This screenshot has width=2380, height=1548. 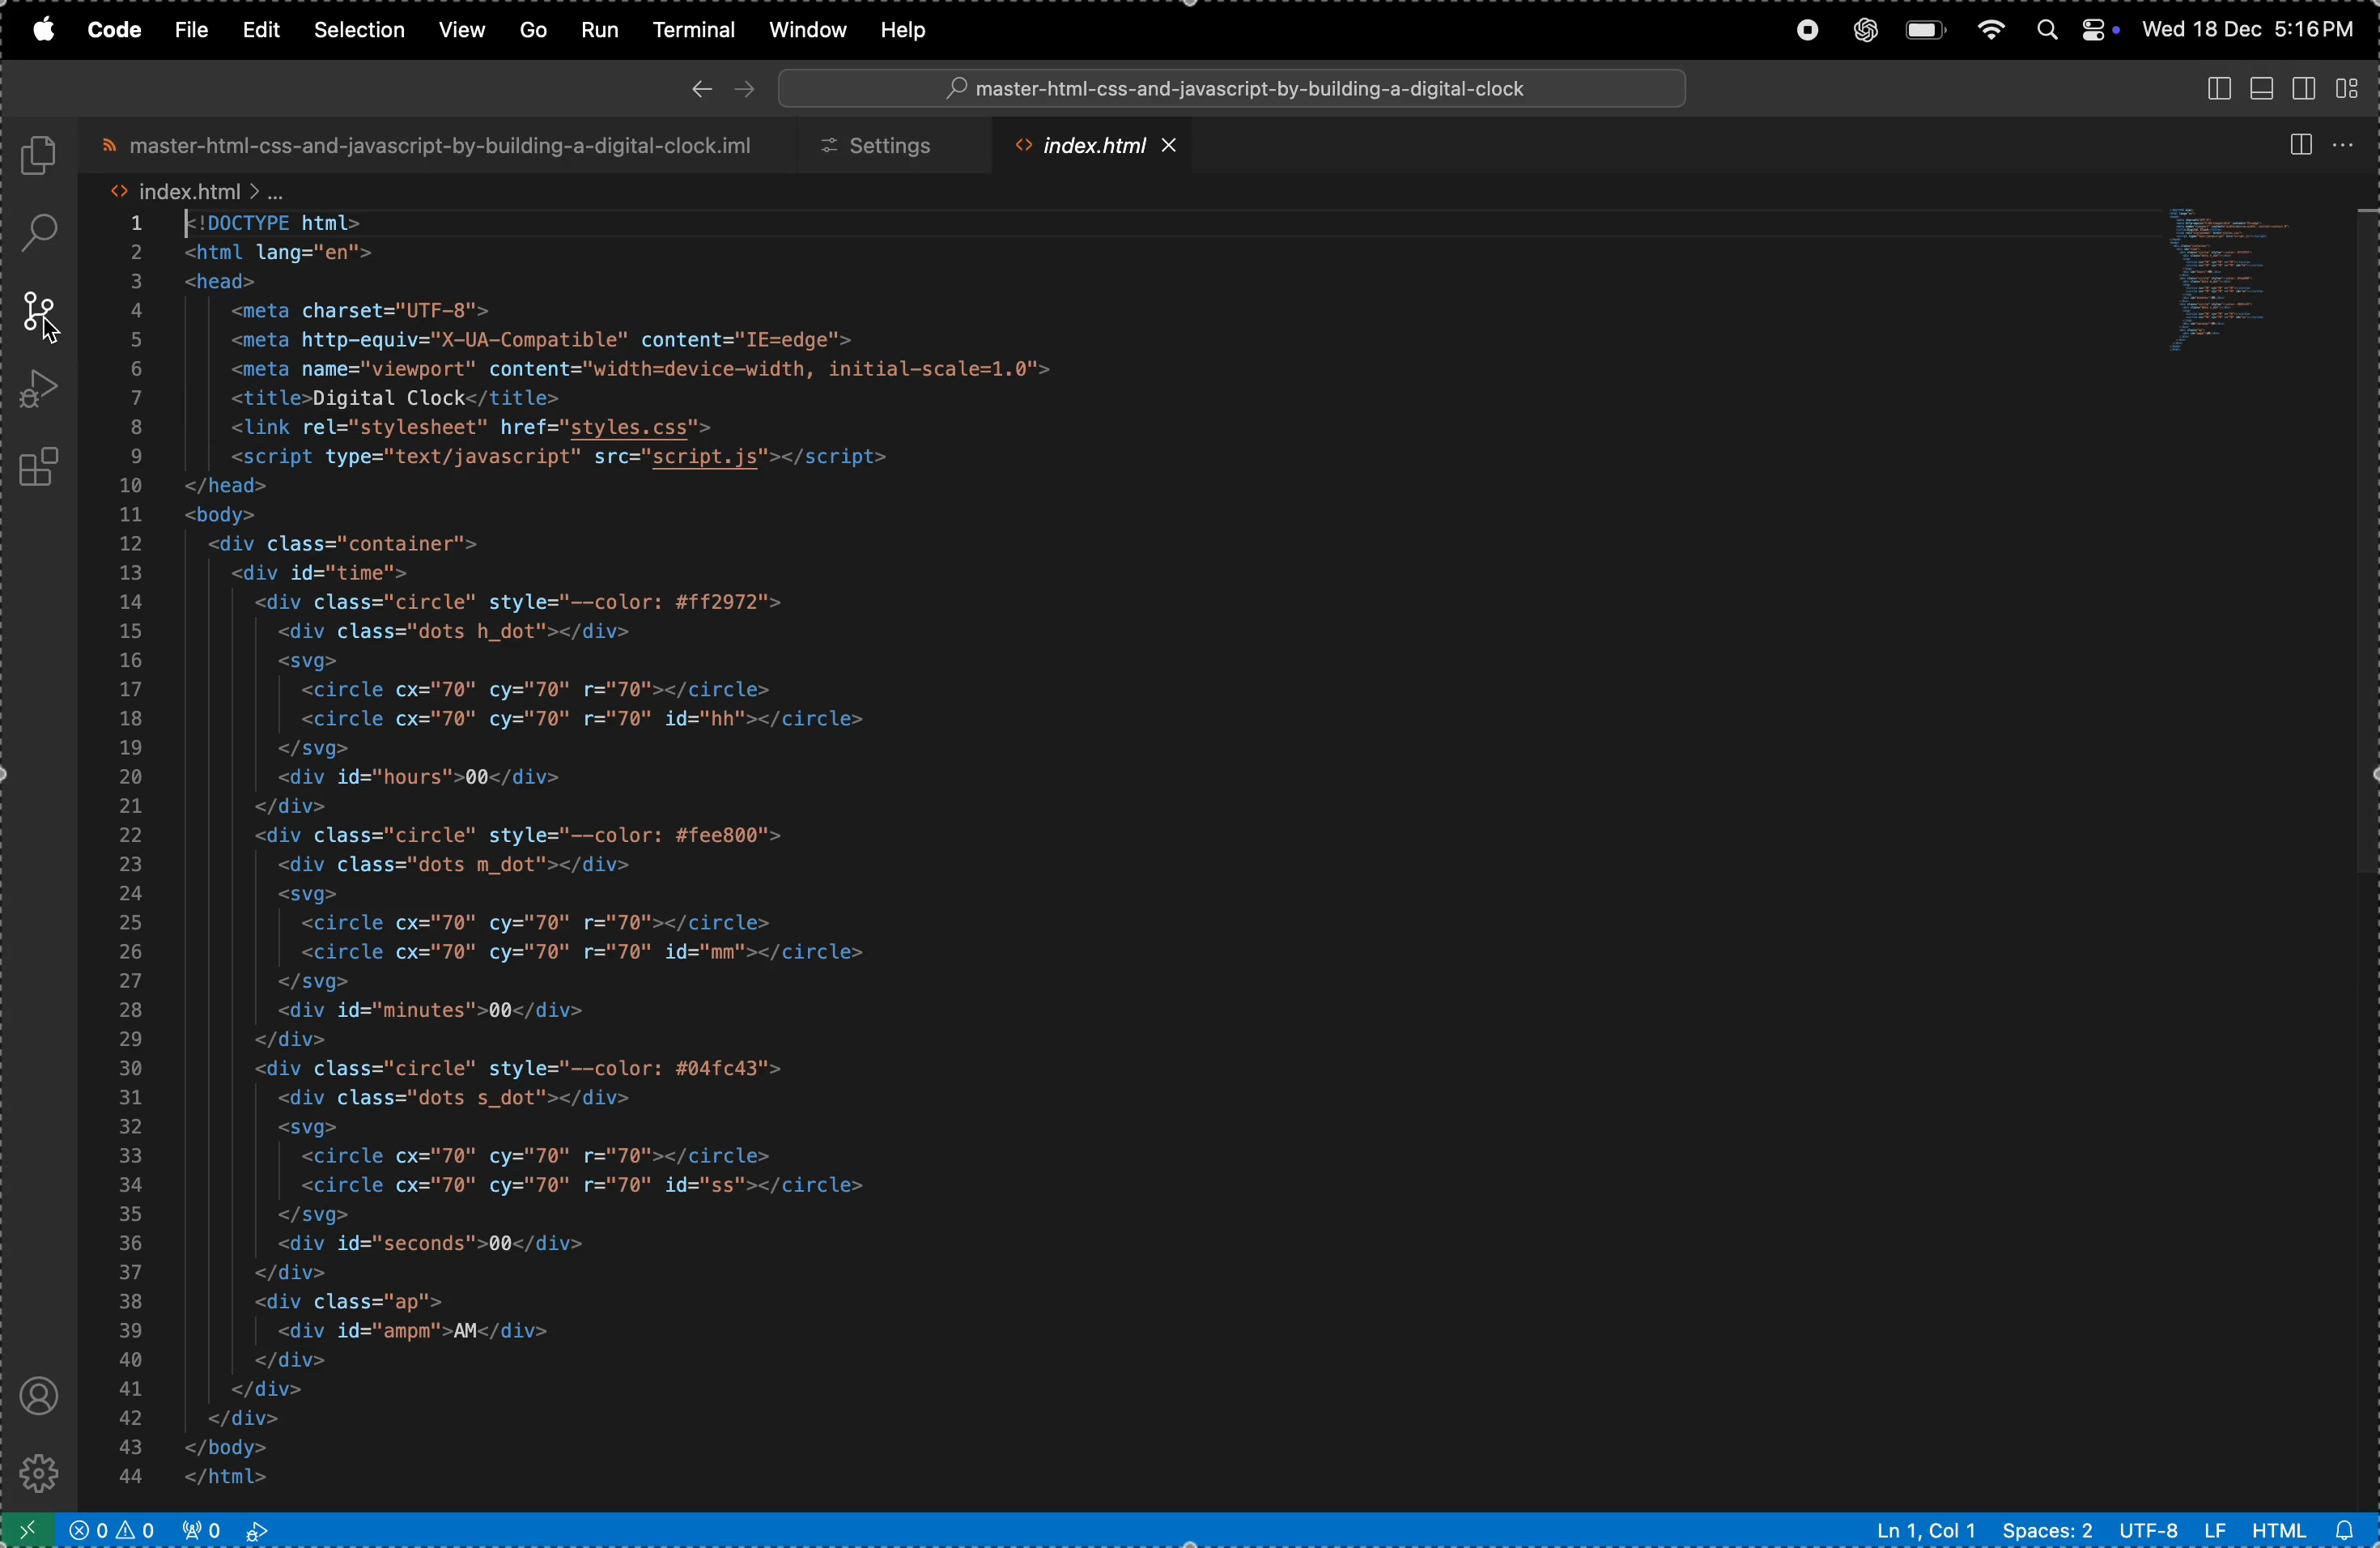 I want to click on <circle cx="70" cy="70" r="70" id="ss"></circle>, so click(x=588, y=1185).